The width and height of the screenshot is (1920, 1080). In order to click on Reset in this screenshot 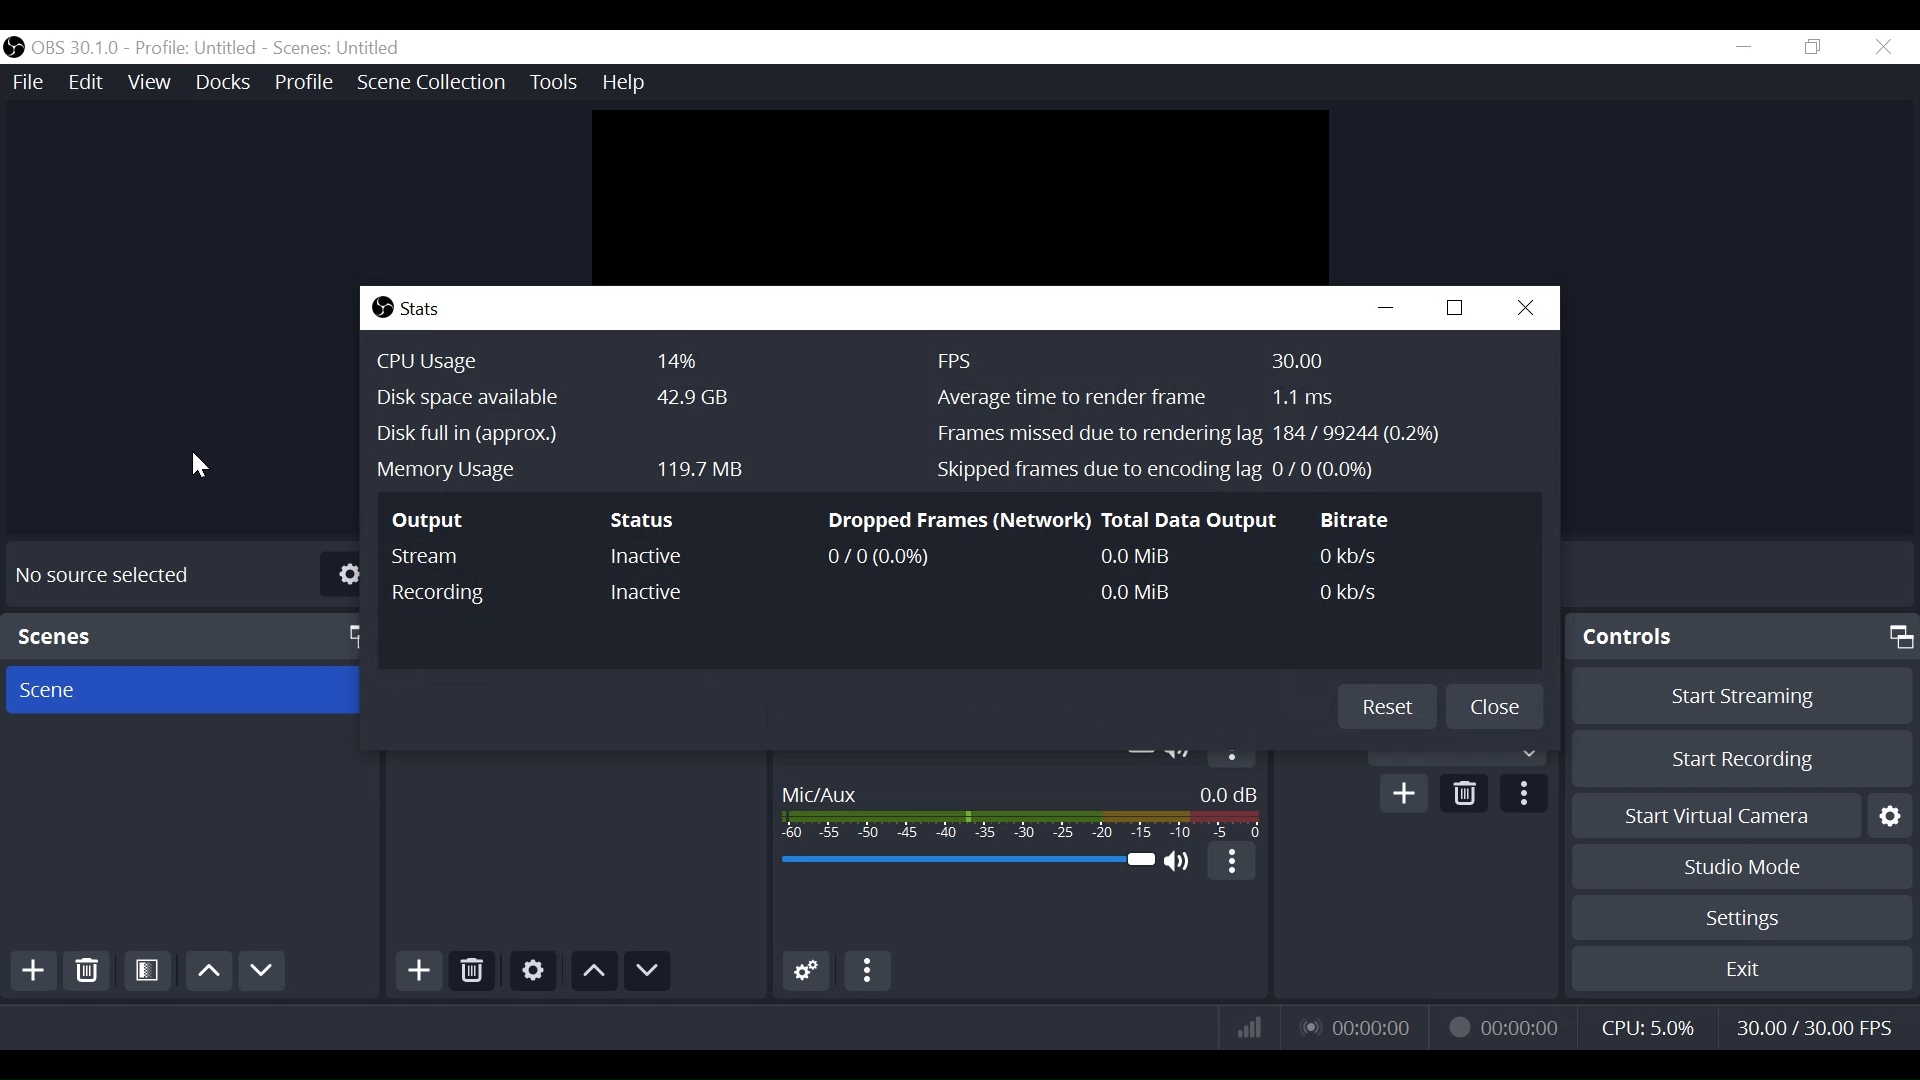, I will do `click(1387, 708)`.